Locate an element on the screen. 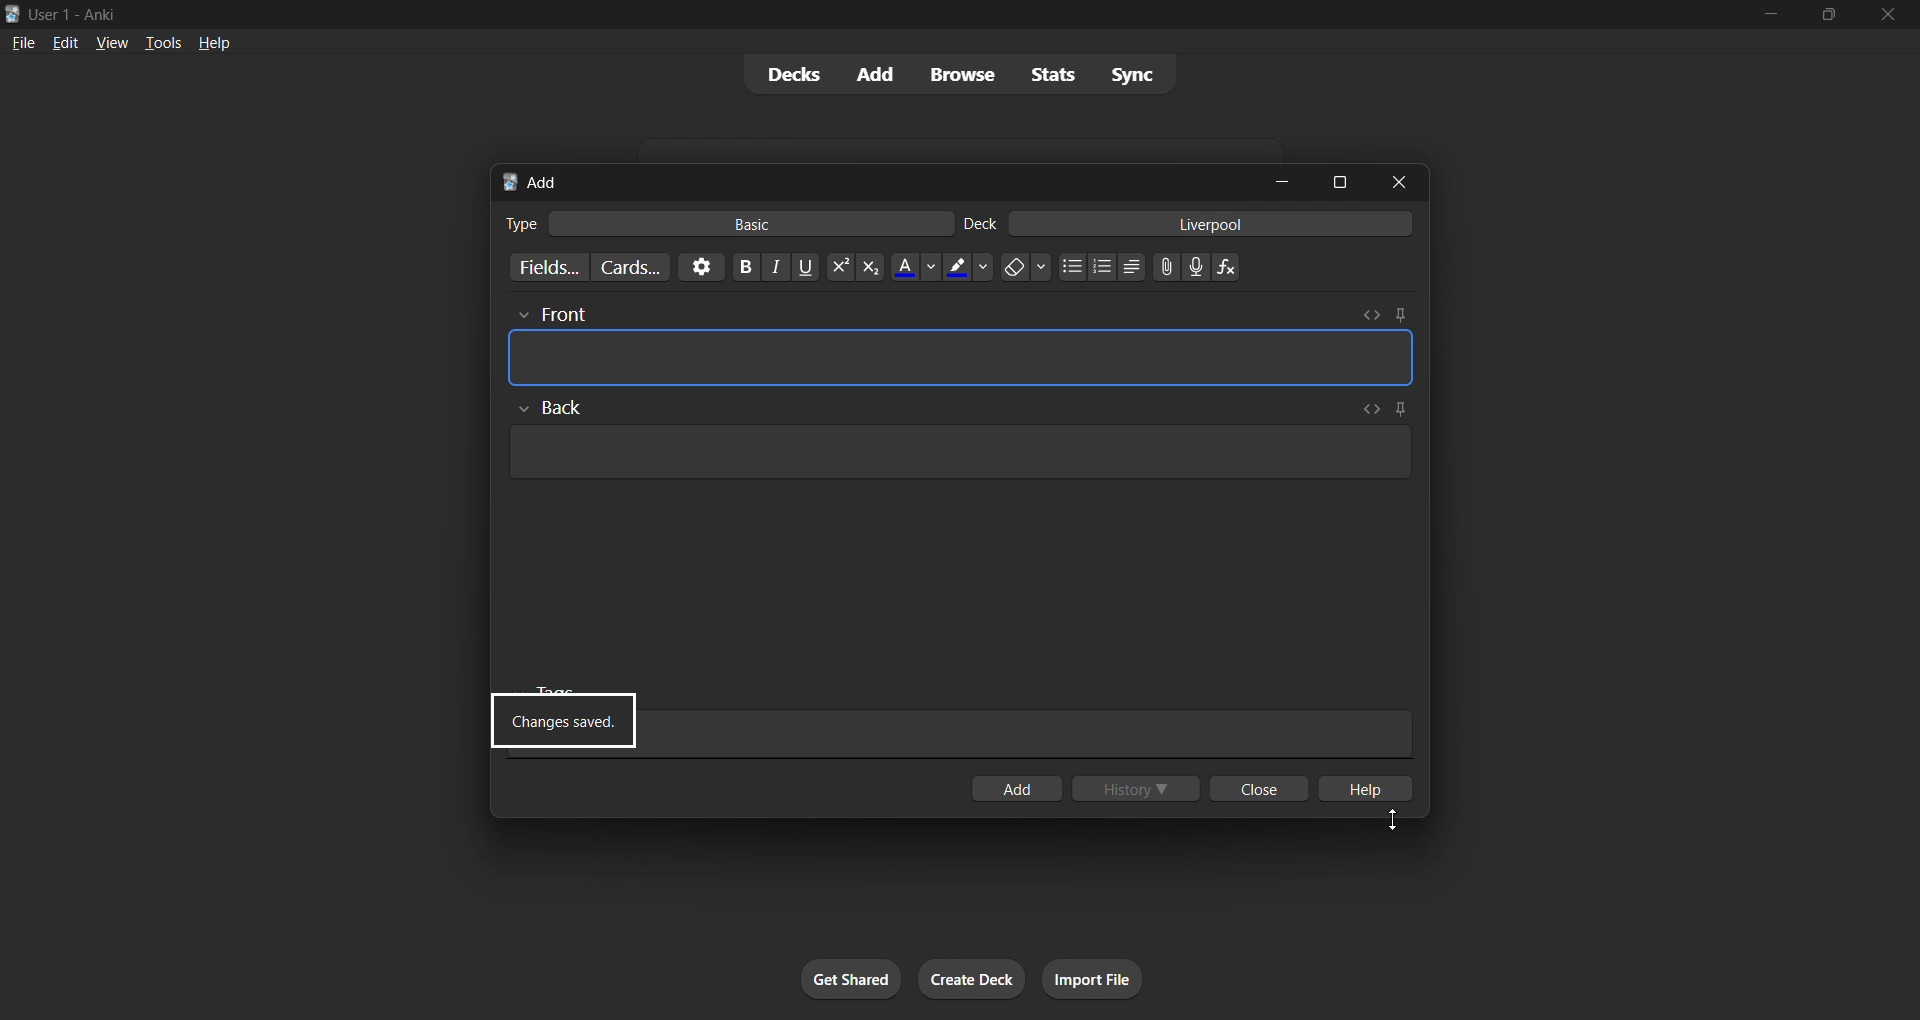  tools is located at coordinates (160, 45).